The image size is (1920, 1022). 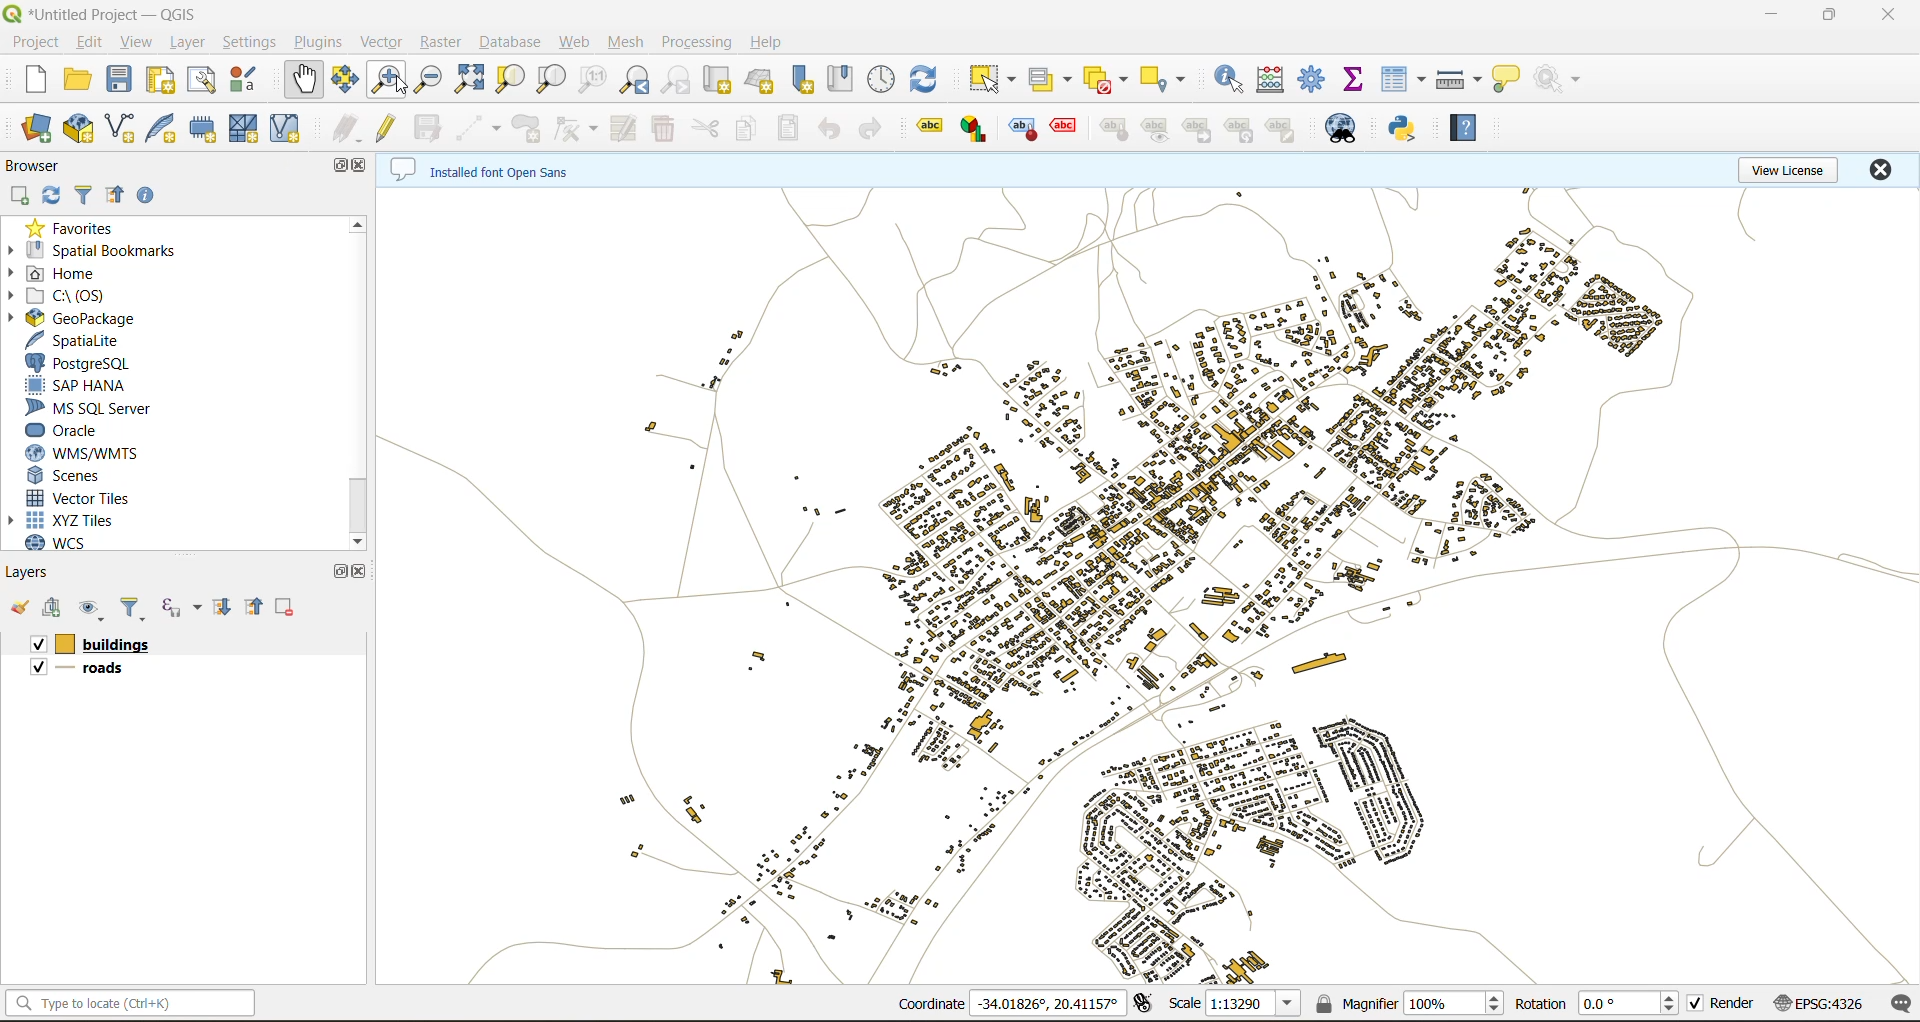 I want to click on maximize, so click(x=1833, y=14).